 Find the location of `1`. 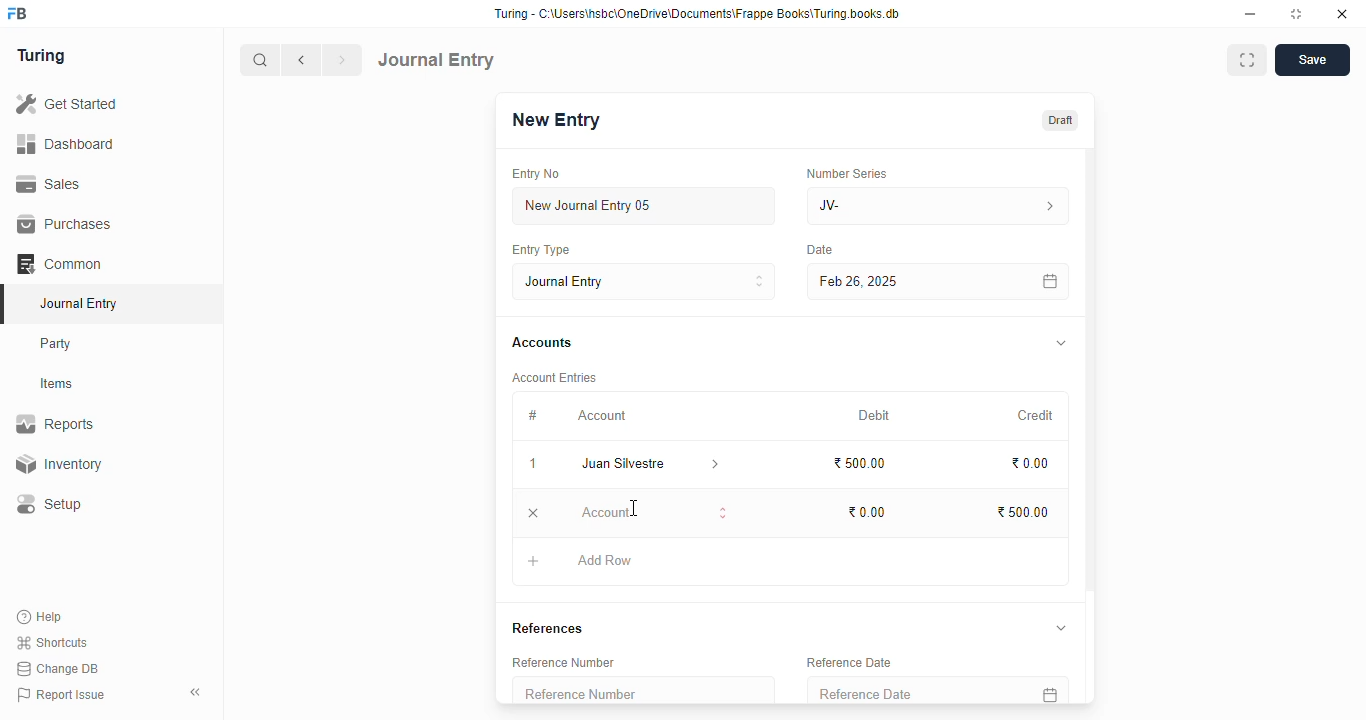

1 is located at coordinates (535, 466).